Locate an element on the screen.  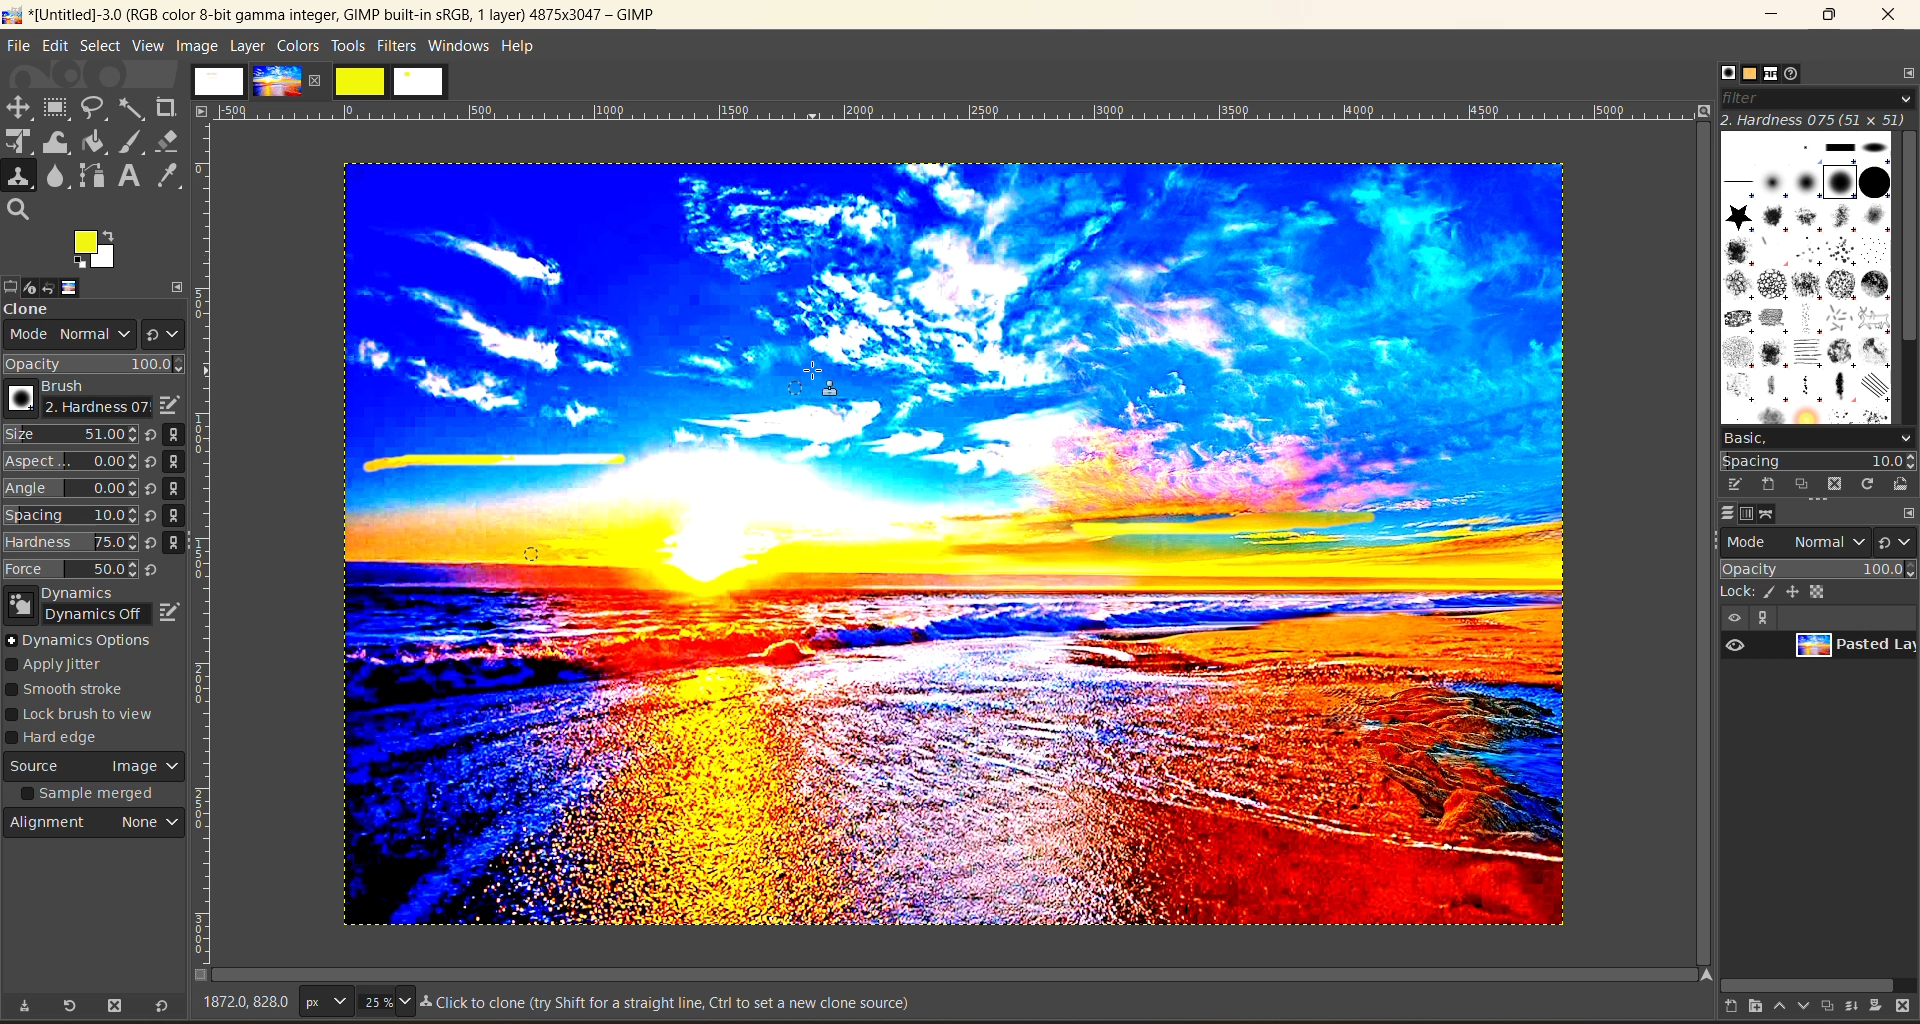
help is located at coordinates (523, 44).